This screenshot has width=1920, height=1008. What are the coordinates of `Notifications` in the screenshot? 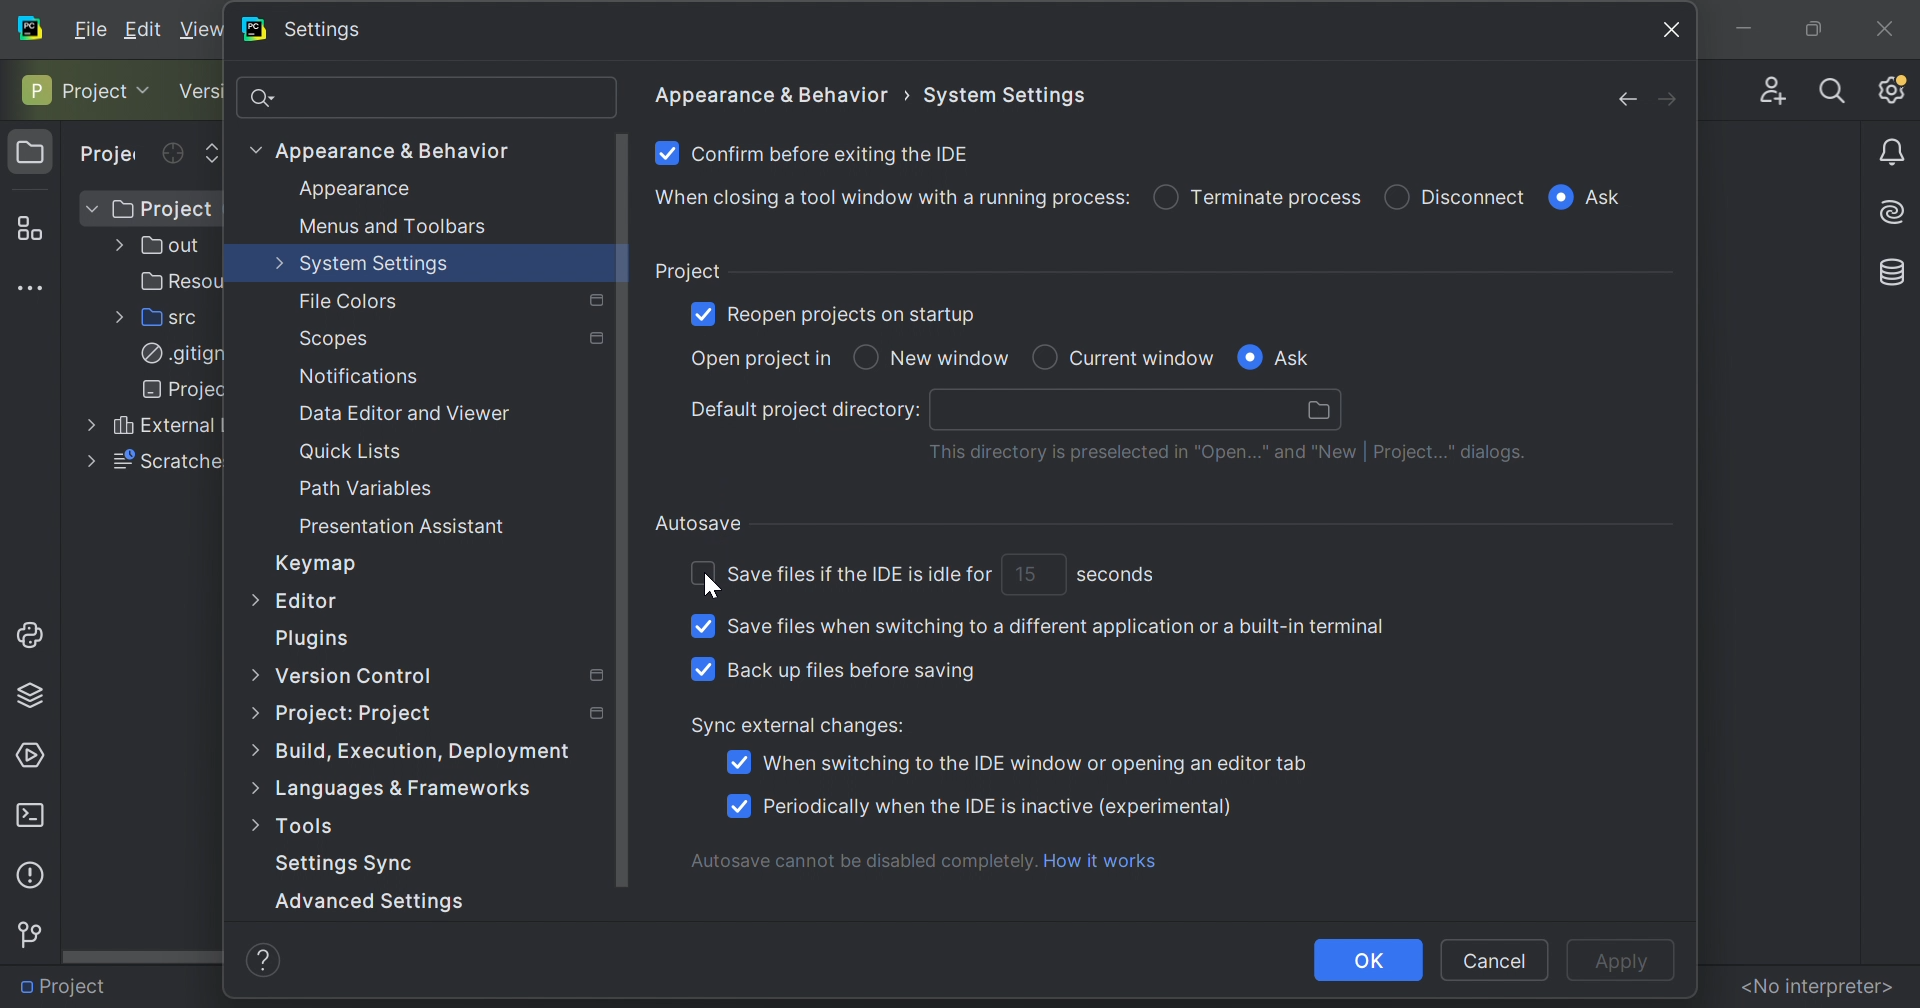 It's located at (1895, 154).